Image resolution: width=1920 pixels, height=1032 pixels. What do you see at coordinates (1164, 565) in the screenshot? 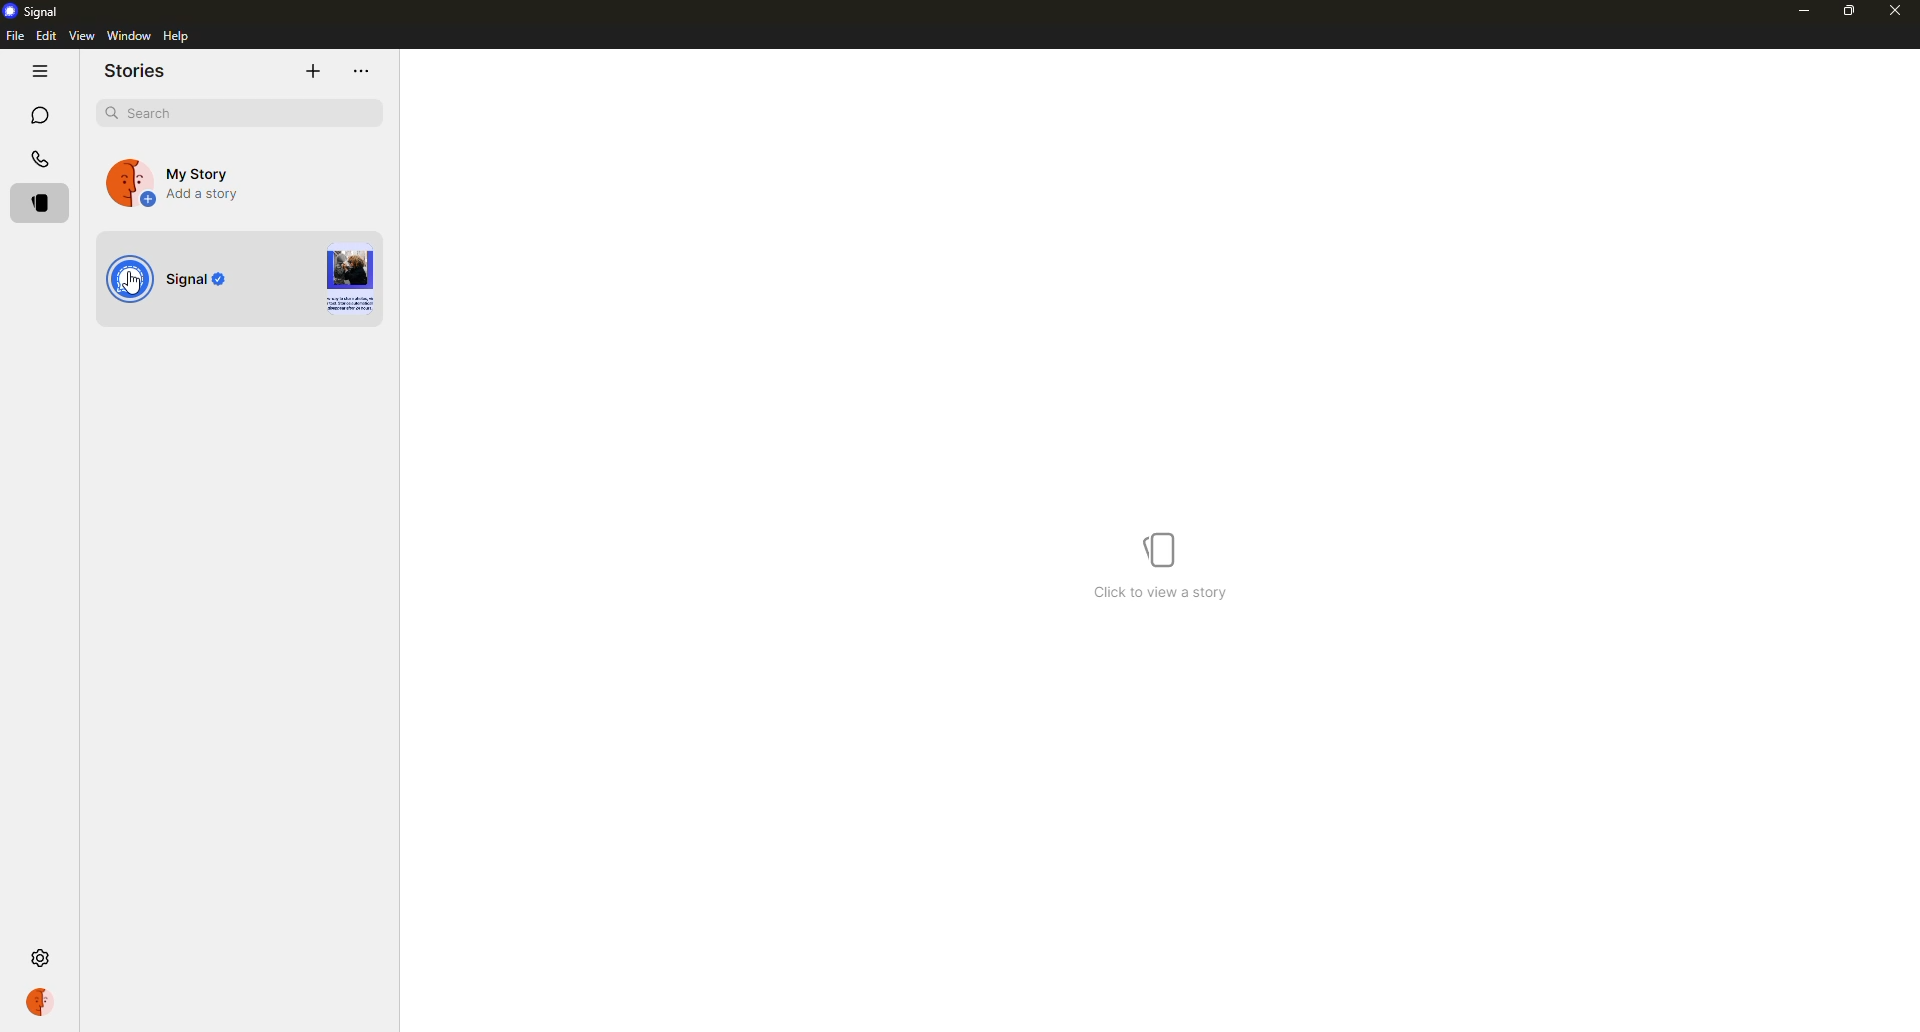
I see `click to view a story` at bounding box center [1164, 565].